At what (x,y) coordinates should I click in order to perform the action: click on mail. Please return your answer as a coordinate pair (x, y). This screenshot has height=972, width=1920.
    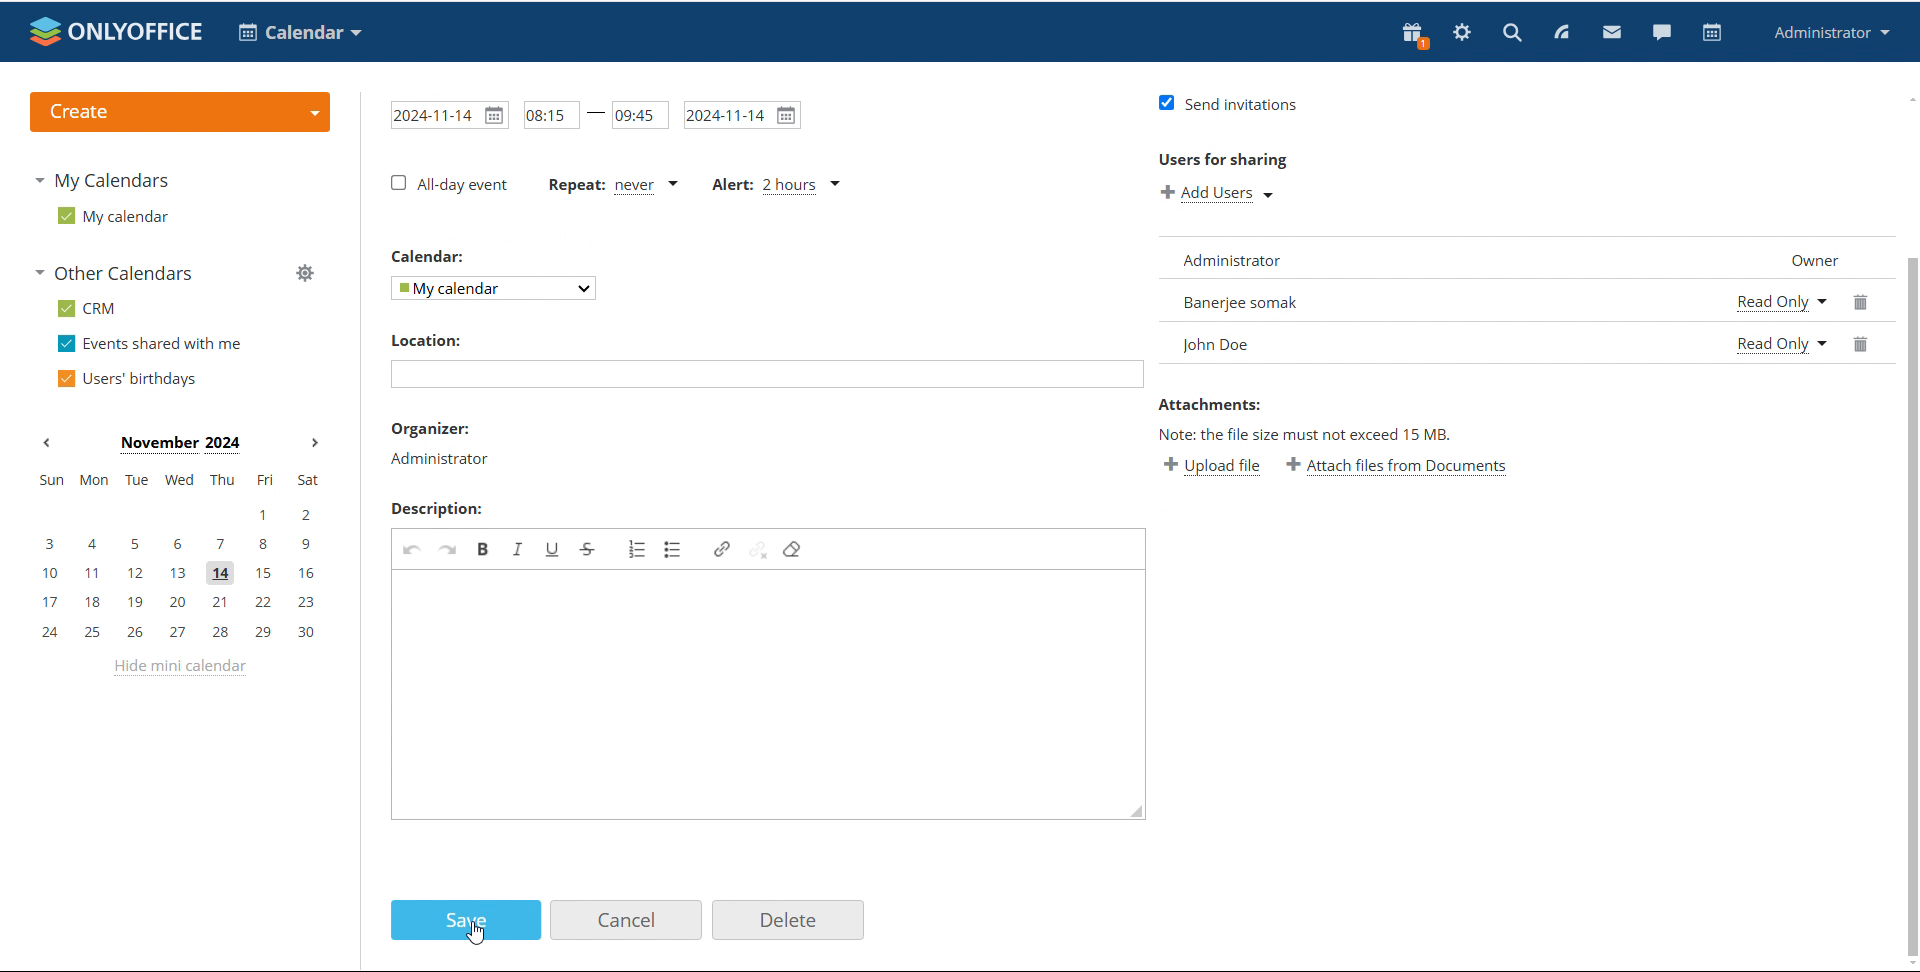
    Looking at the image, I should click on (1611, 31).